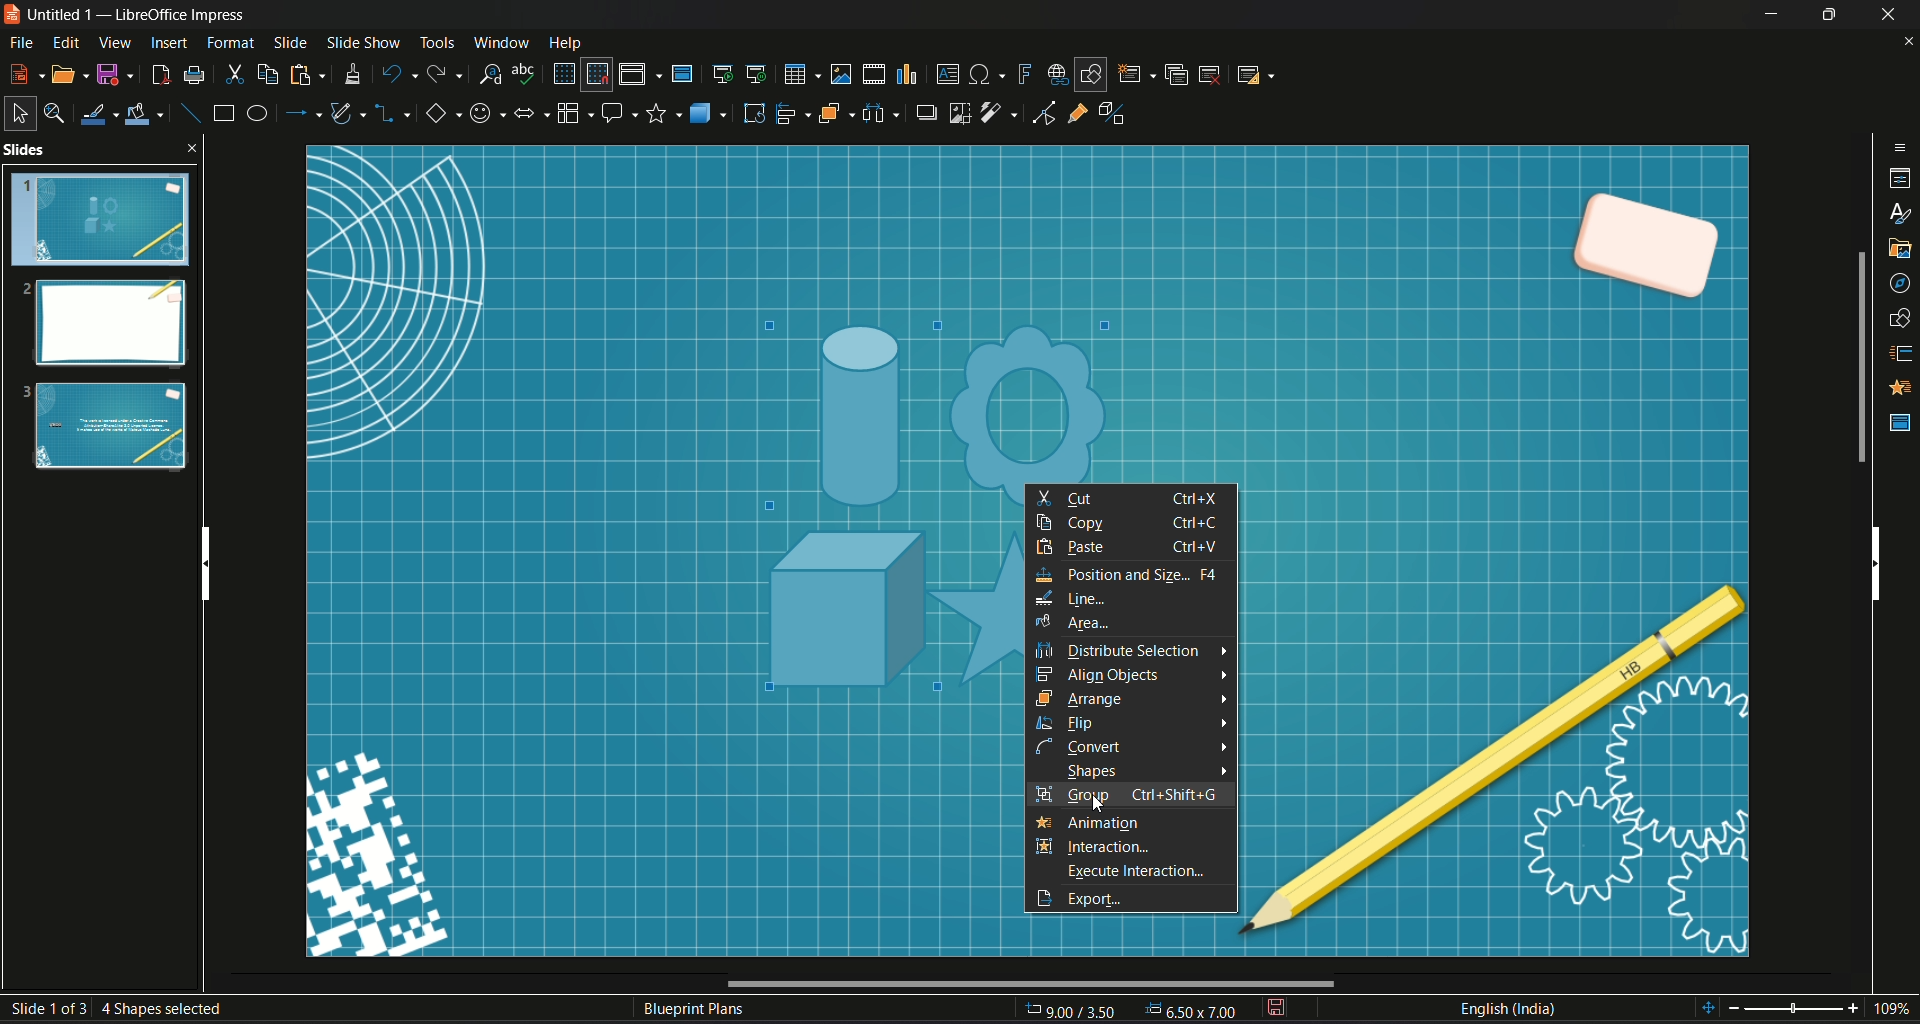 The height and width of the screenshot is (1024, 1920). Describe the element at coordinates (800, 74) in the screenshot. I see `table` at that location.